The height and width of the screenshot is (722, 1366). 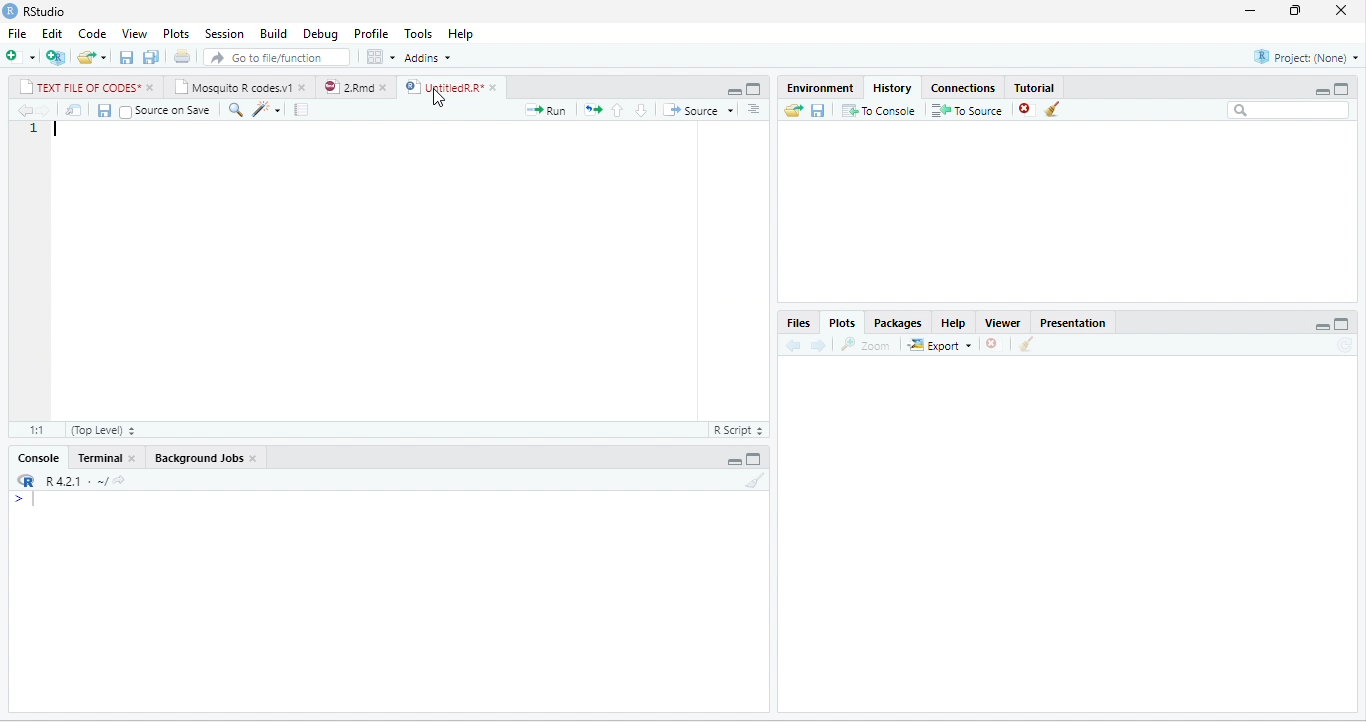 What do you see at coordinates (36, 130) in the screenshot?
I see `1` at bounding box center [36, 130].